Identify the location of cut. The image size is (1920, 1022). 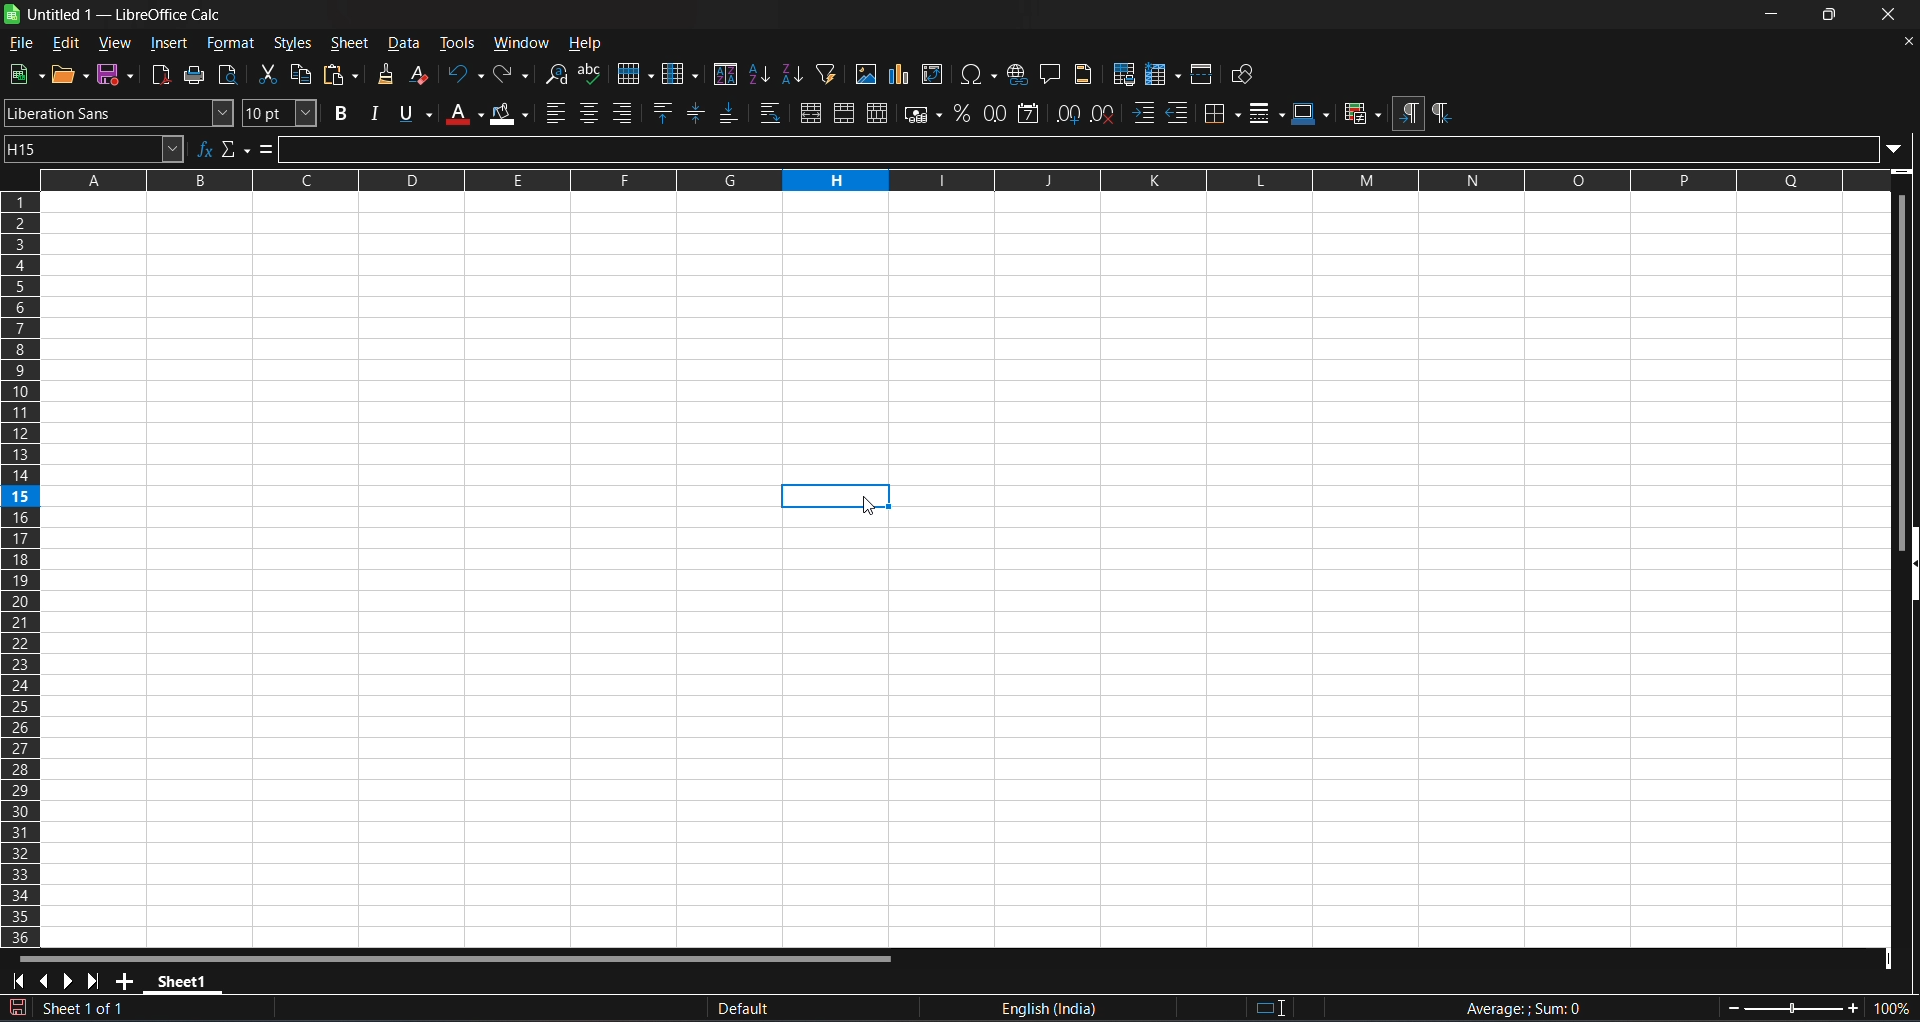
(267, 74).